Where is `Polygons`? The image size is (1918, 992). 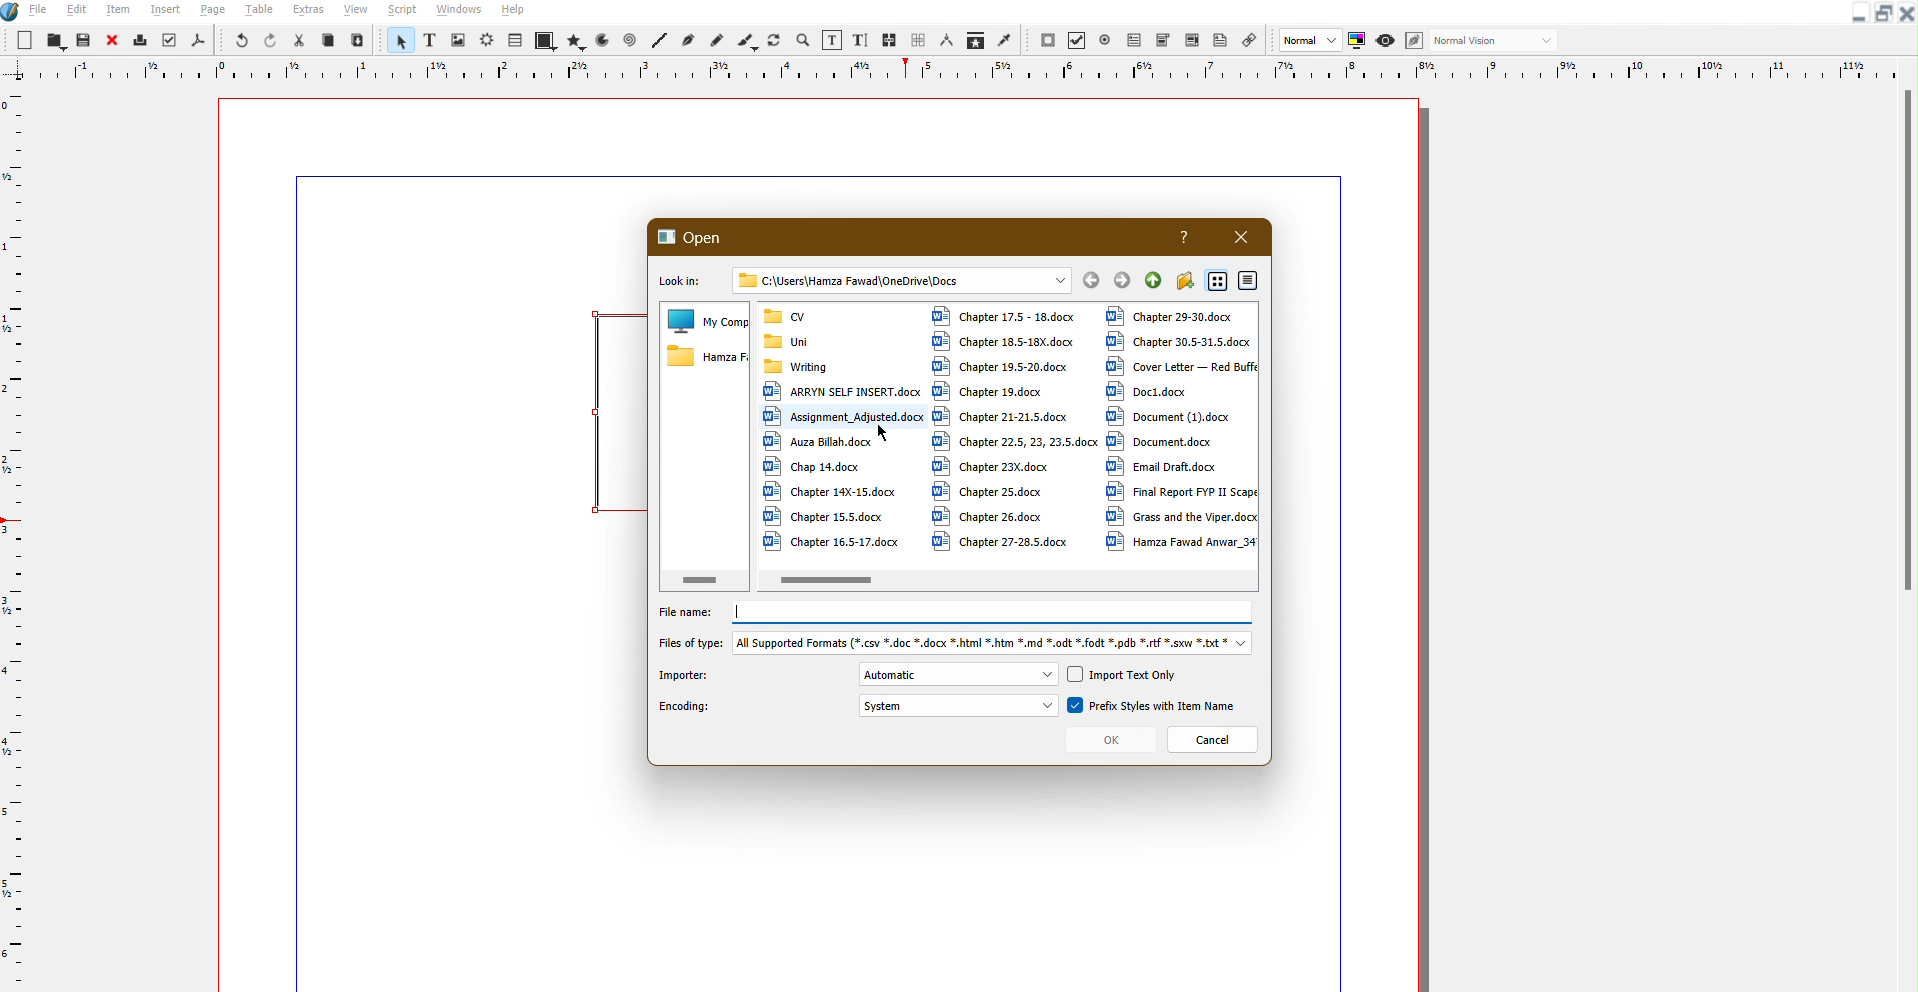
Polygons is located at coordinates (575, 40).